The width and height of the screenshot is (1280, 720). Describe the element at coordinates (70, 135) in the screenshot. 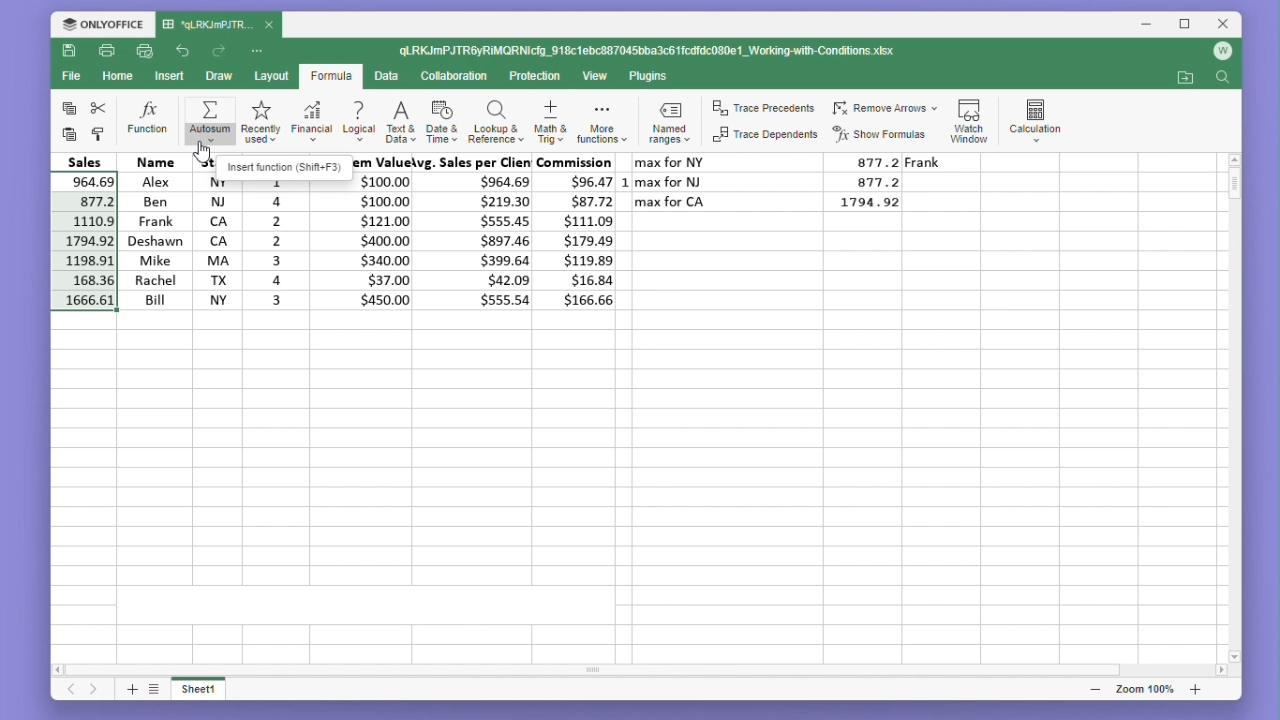

I see `paste` at that location.